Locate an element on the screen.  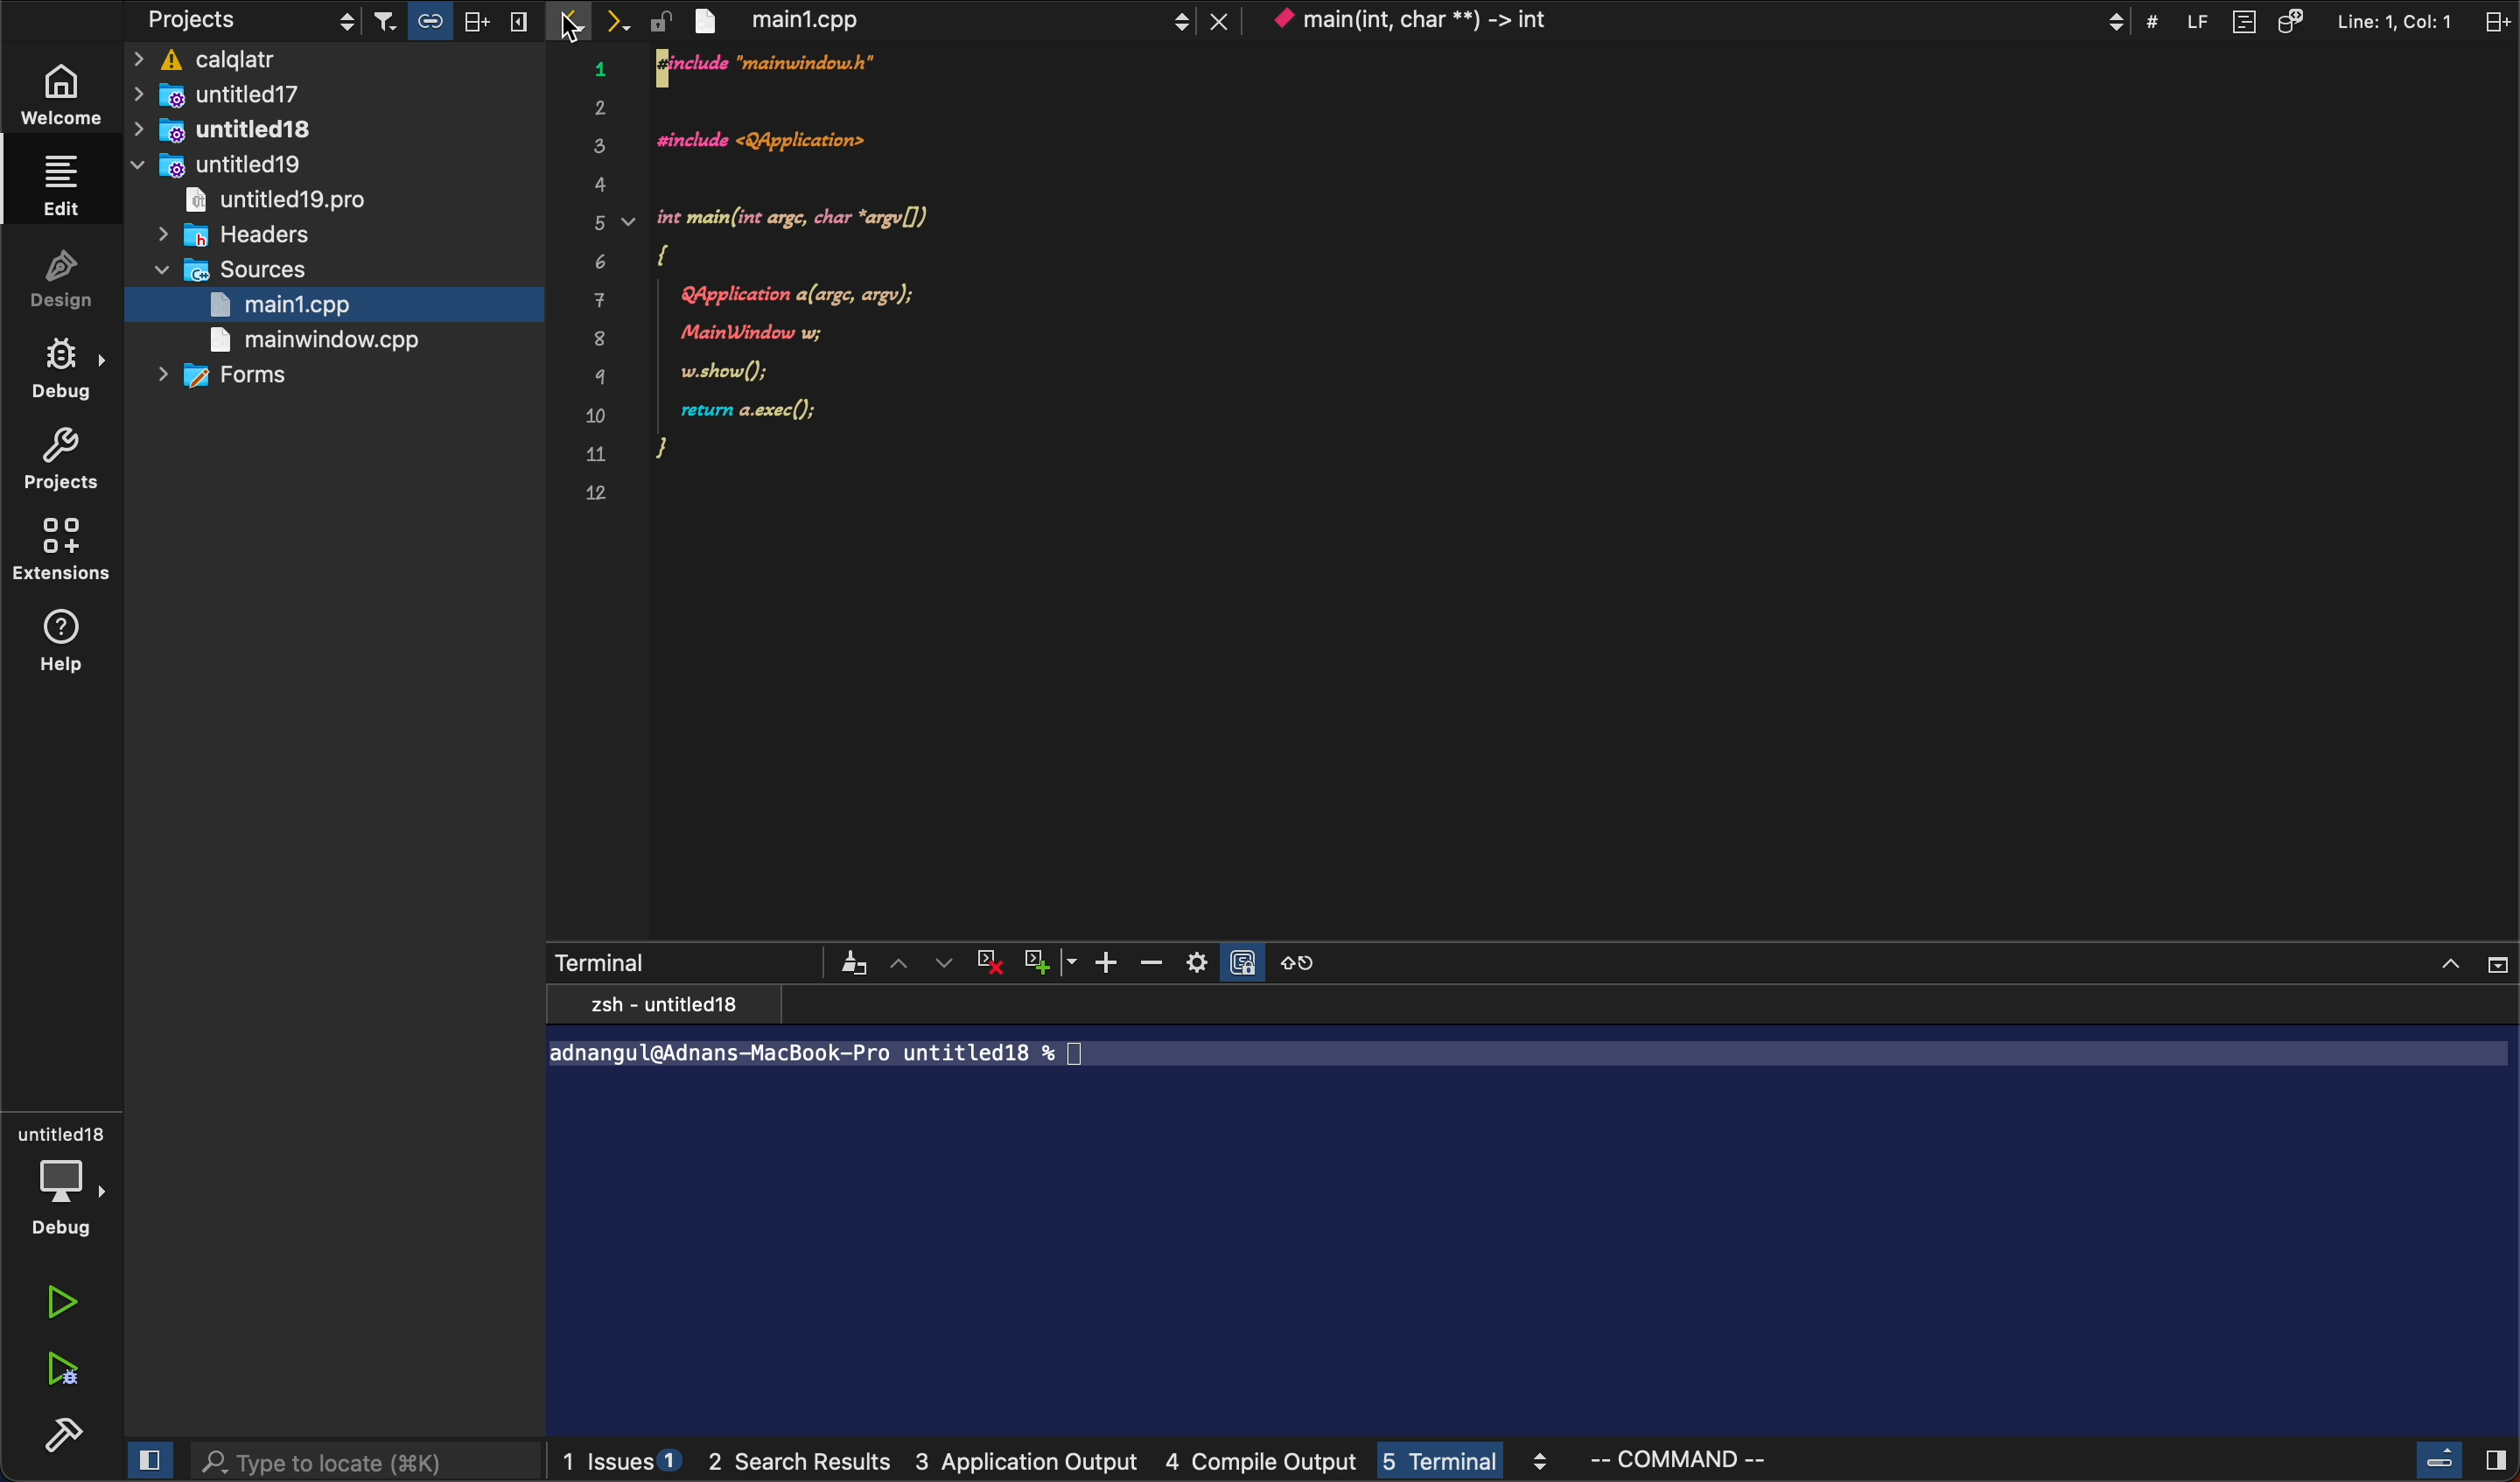
close is located at coordinates (2465, 960).